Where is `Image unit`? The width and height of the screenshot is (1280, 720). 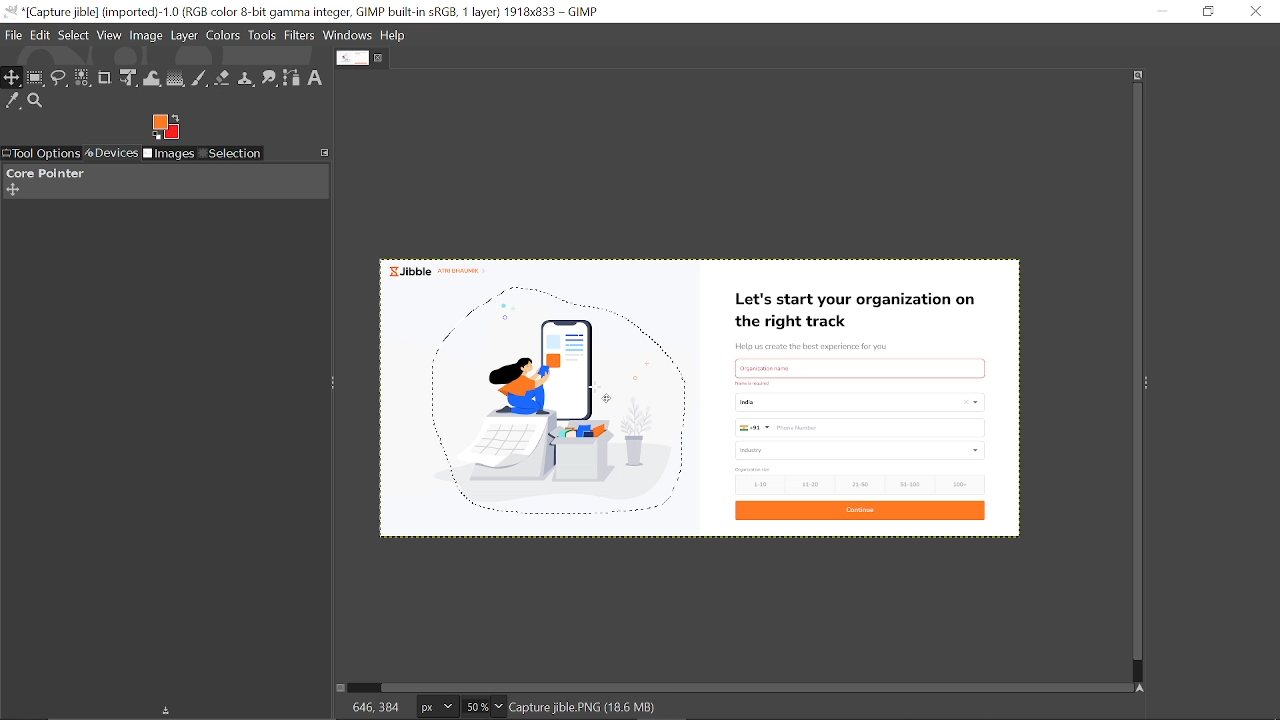 Image unit is located at coordinates (438, 708).